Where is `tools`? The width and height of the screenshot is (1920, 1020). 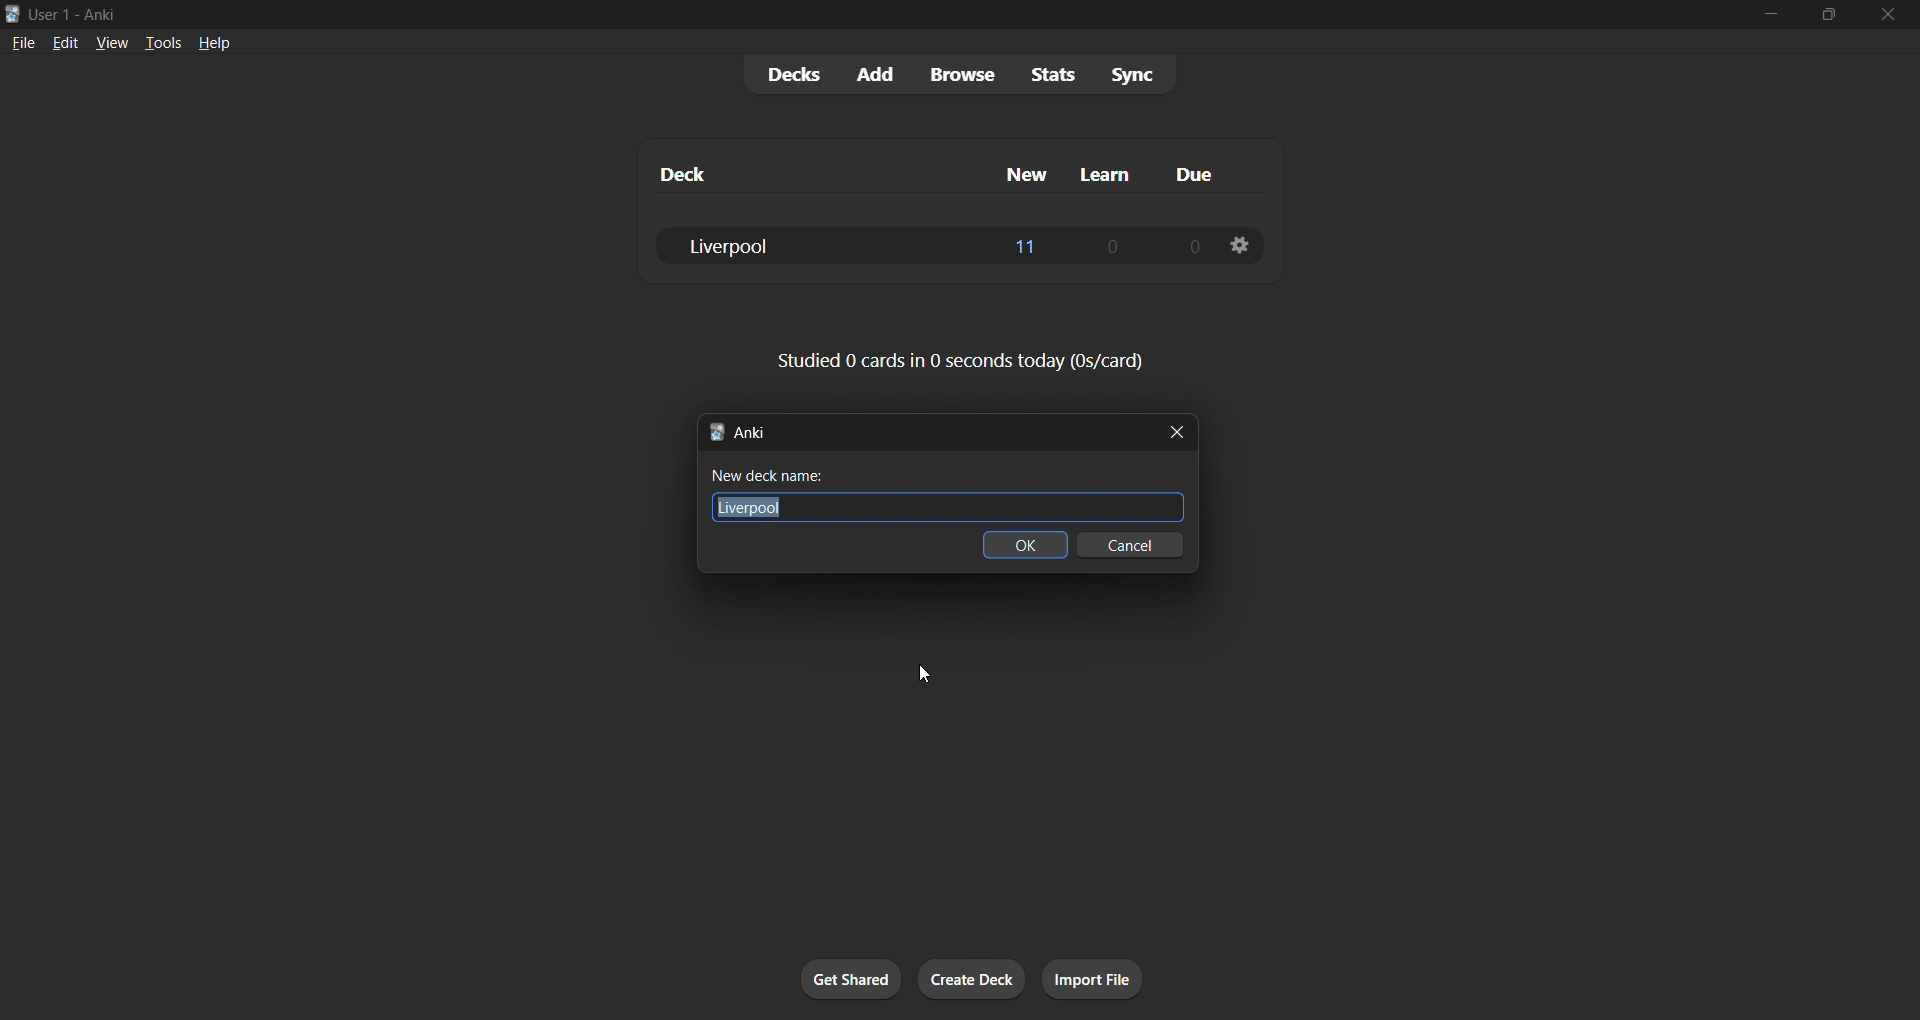
tools is located at coordinates (163, 44).